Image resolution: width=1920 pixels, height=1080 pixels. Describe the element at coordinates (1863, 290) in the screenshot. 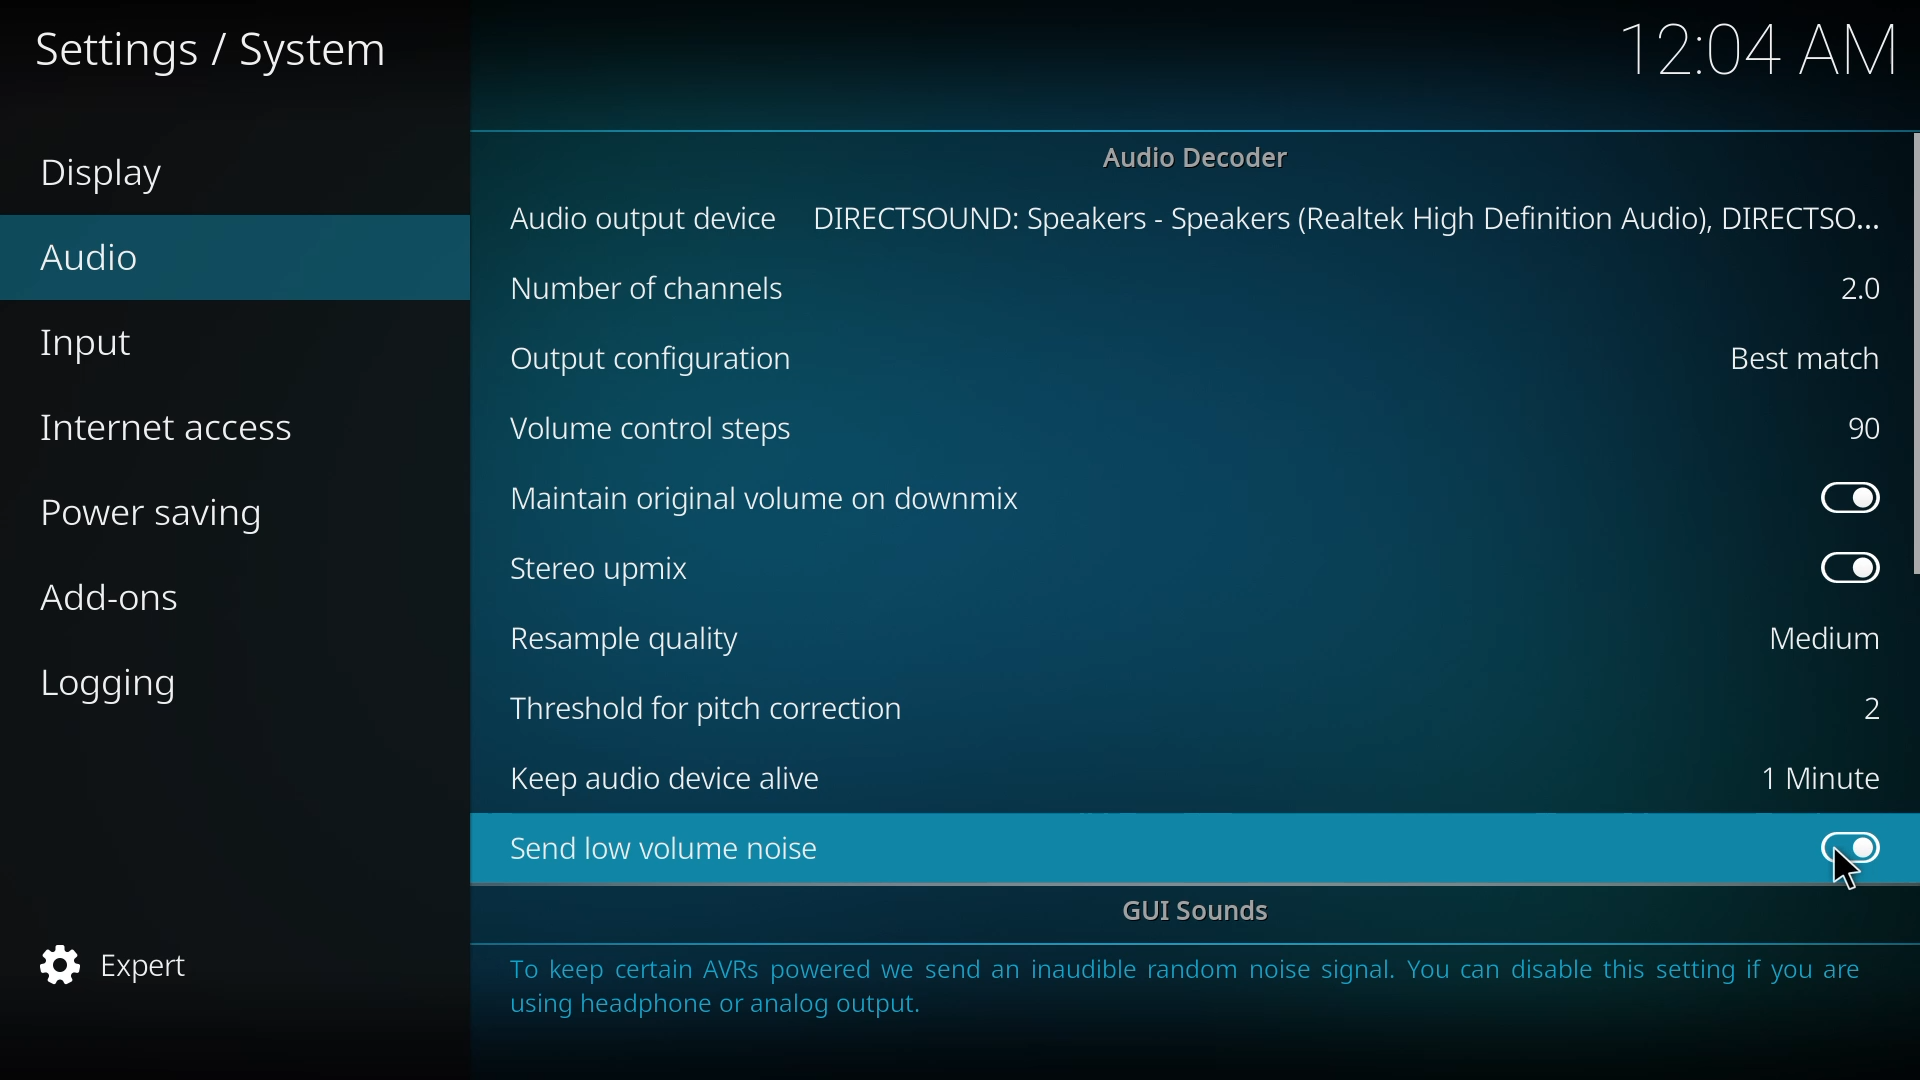

I see `2` at that location.